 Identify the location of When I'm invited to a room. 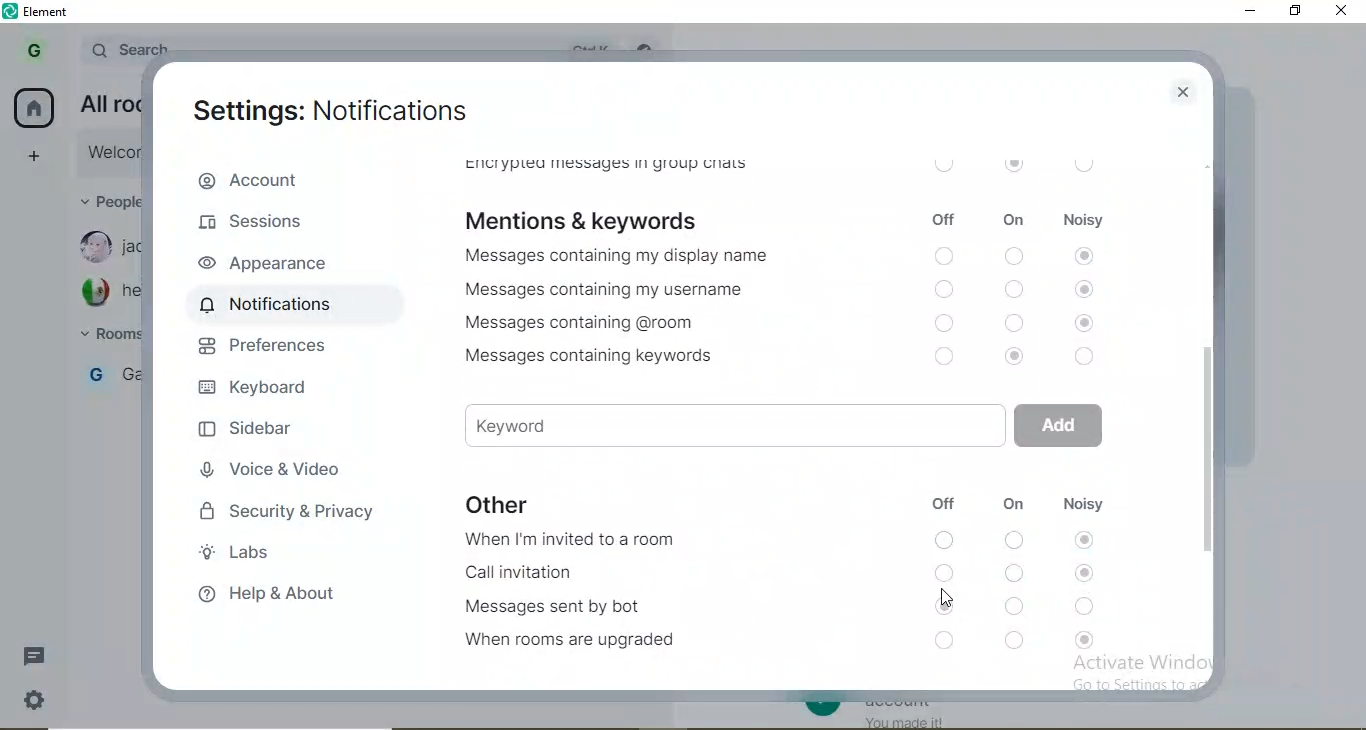
(581, 540).